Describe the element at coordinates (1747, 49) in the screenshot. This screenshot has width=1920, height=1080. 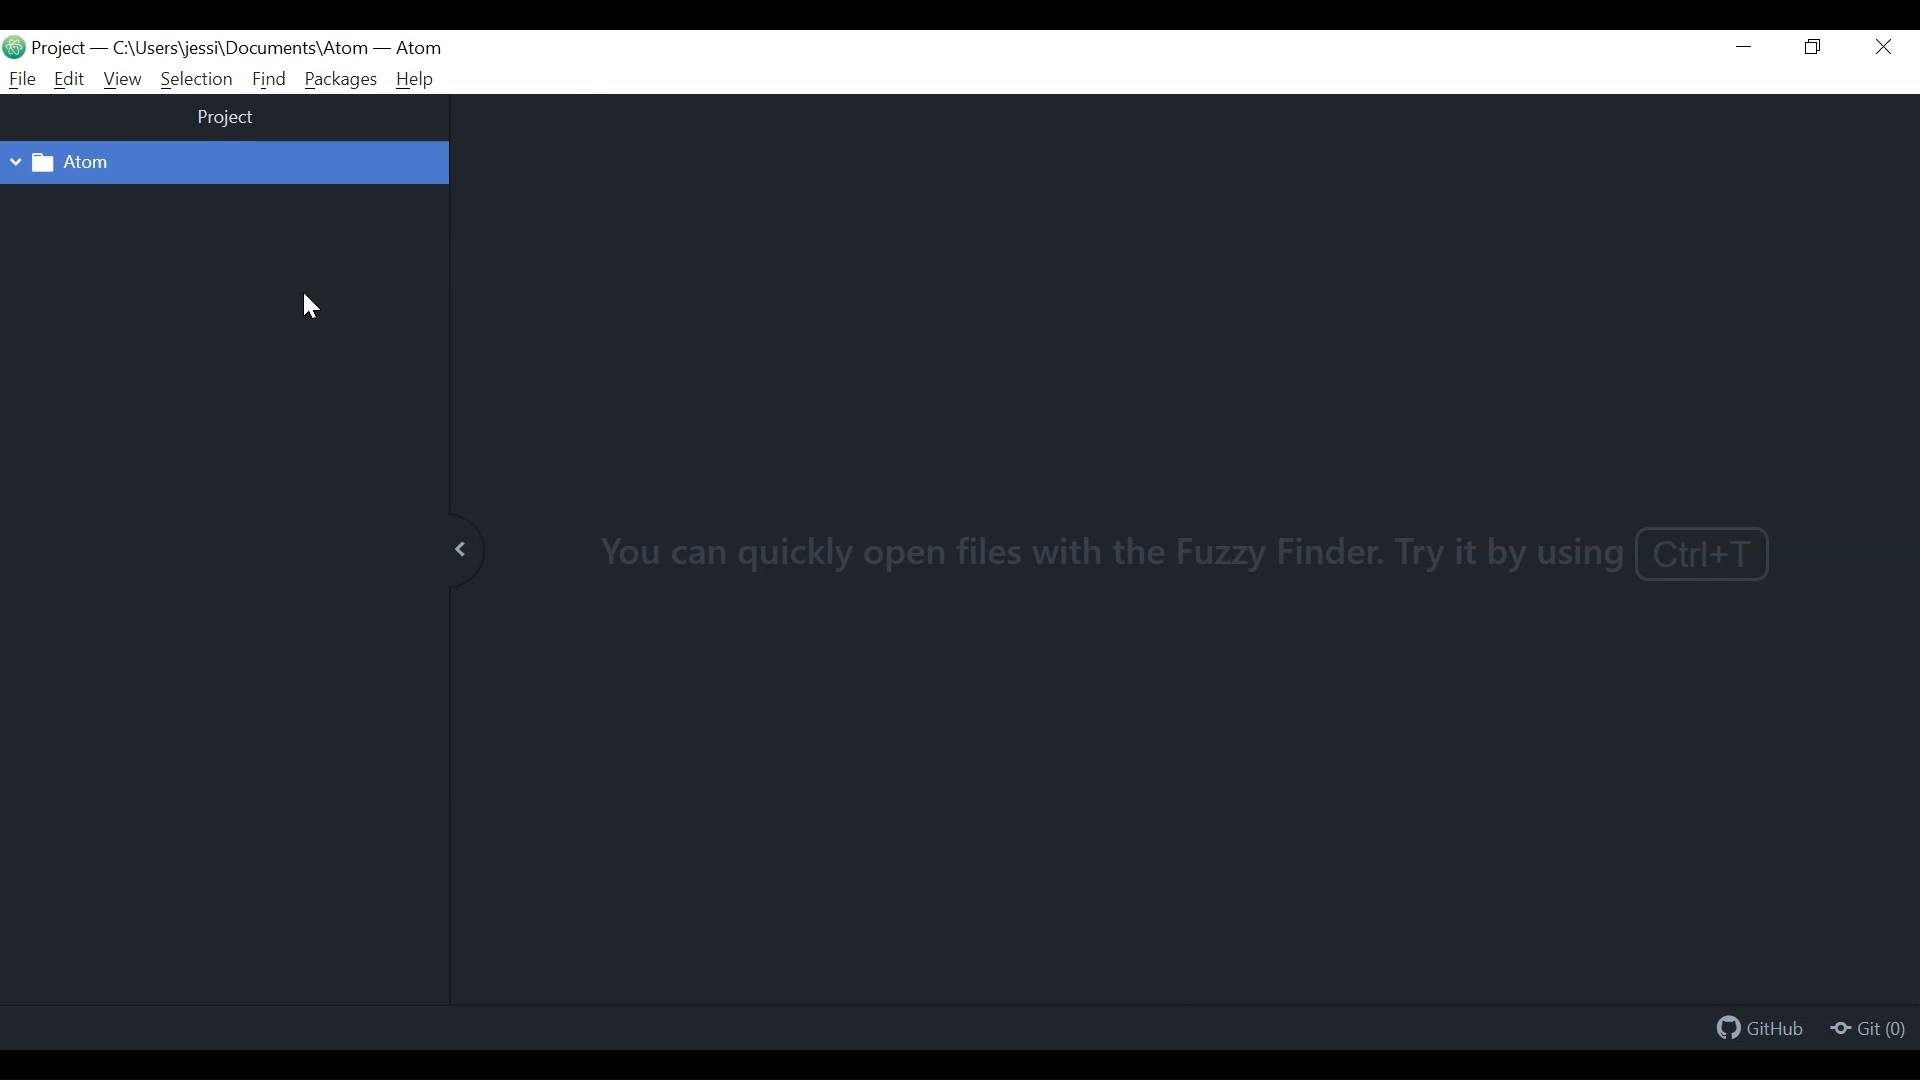
I see `Minimize` at that location.